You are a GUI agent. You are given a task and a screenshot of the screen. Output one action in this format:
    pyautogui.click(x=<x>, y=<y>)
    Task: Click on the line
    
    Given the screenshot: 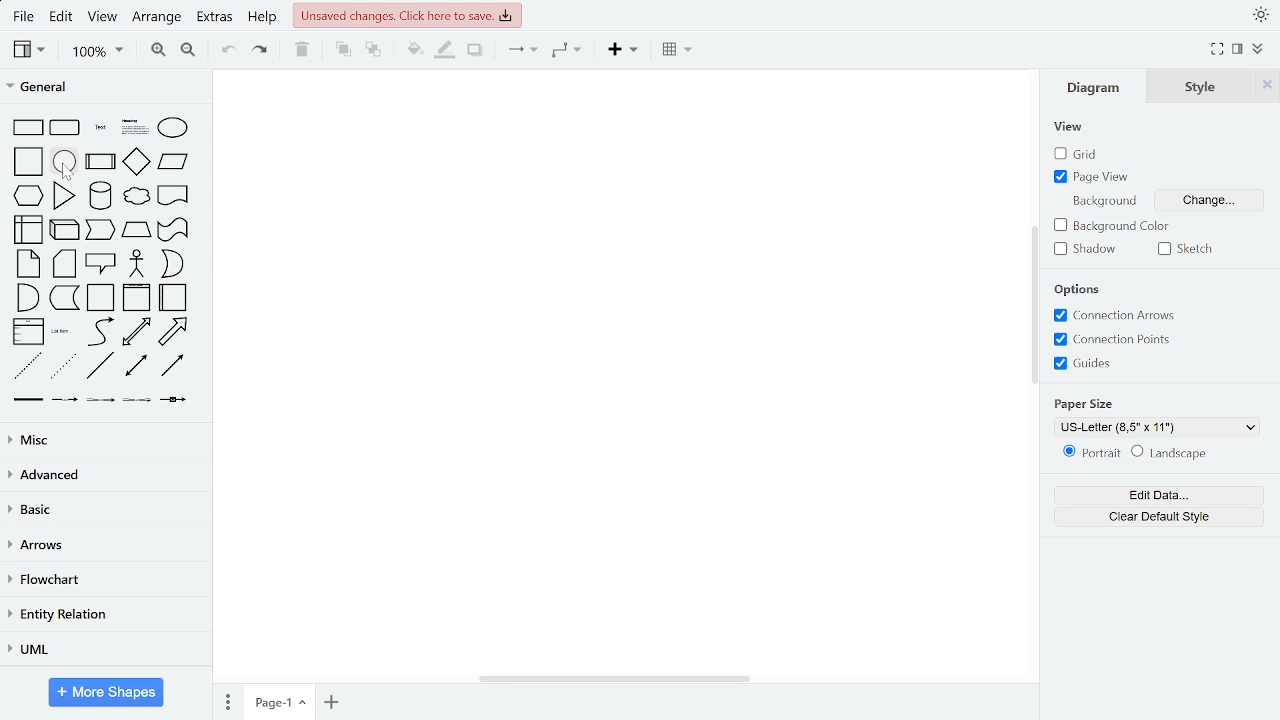 What is the action you would take?
    pyautogui.click(x=102, y=367)
    